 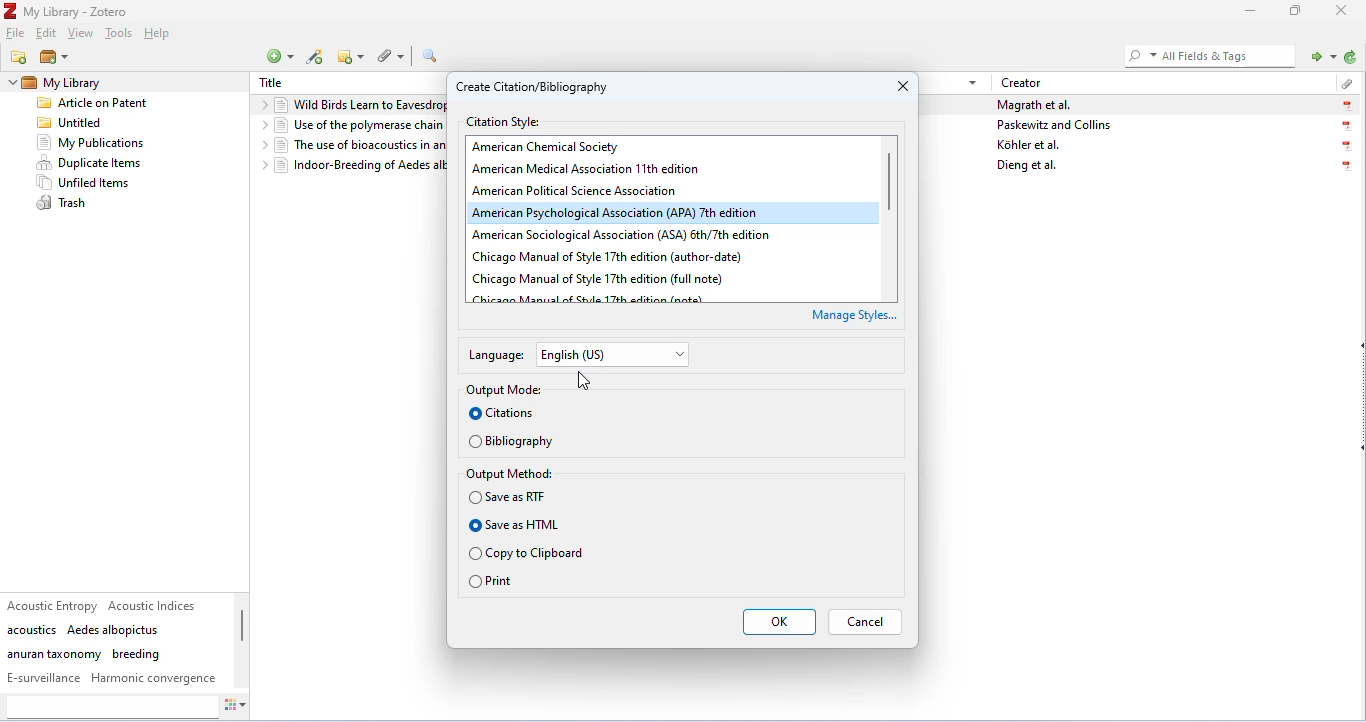 What do you see at coordinates (350, 56) in the screenshot?
I see `new note` at bounding box center [350, 56].